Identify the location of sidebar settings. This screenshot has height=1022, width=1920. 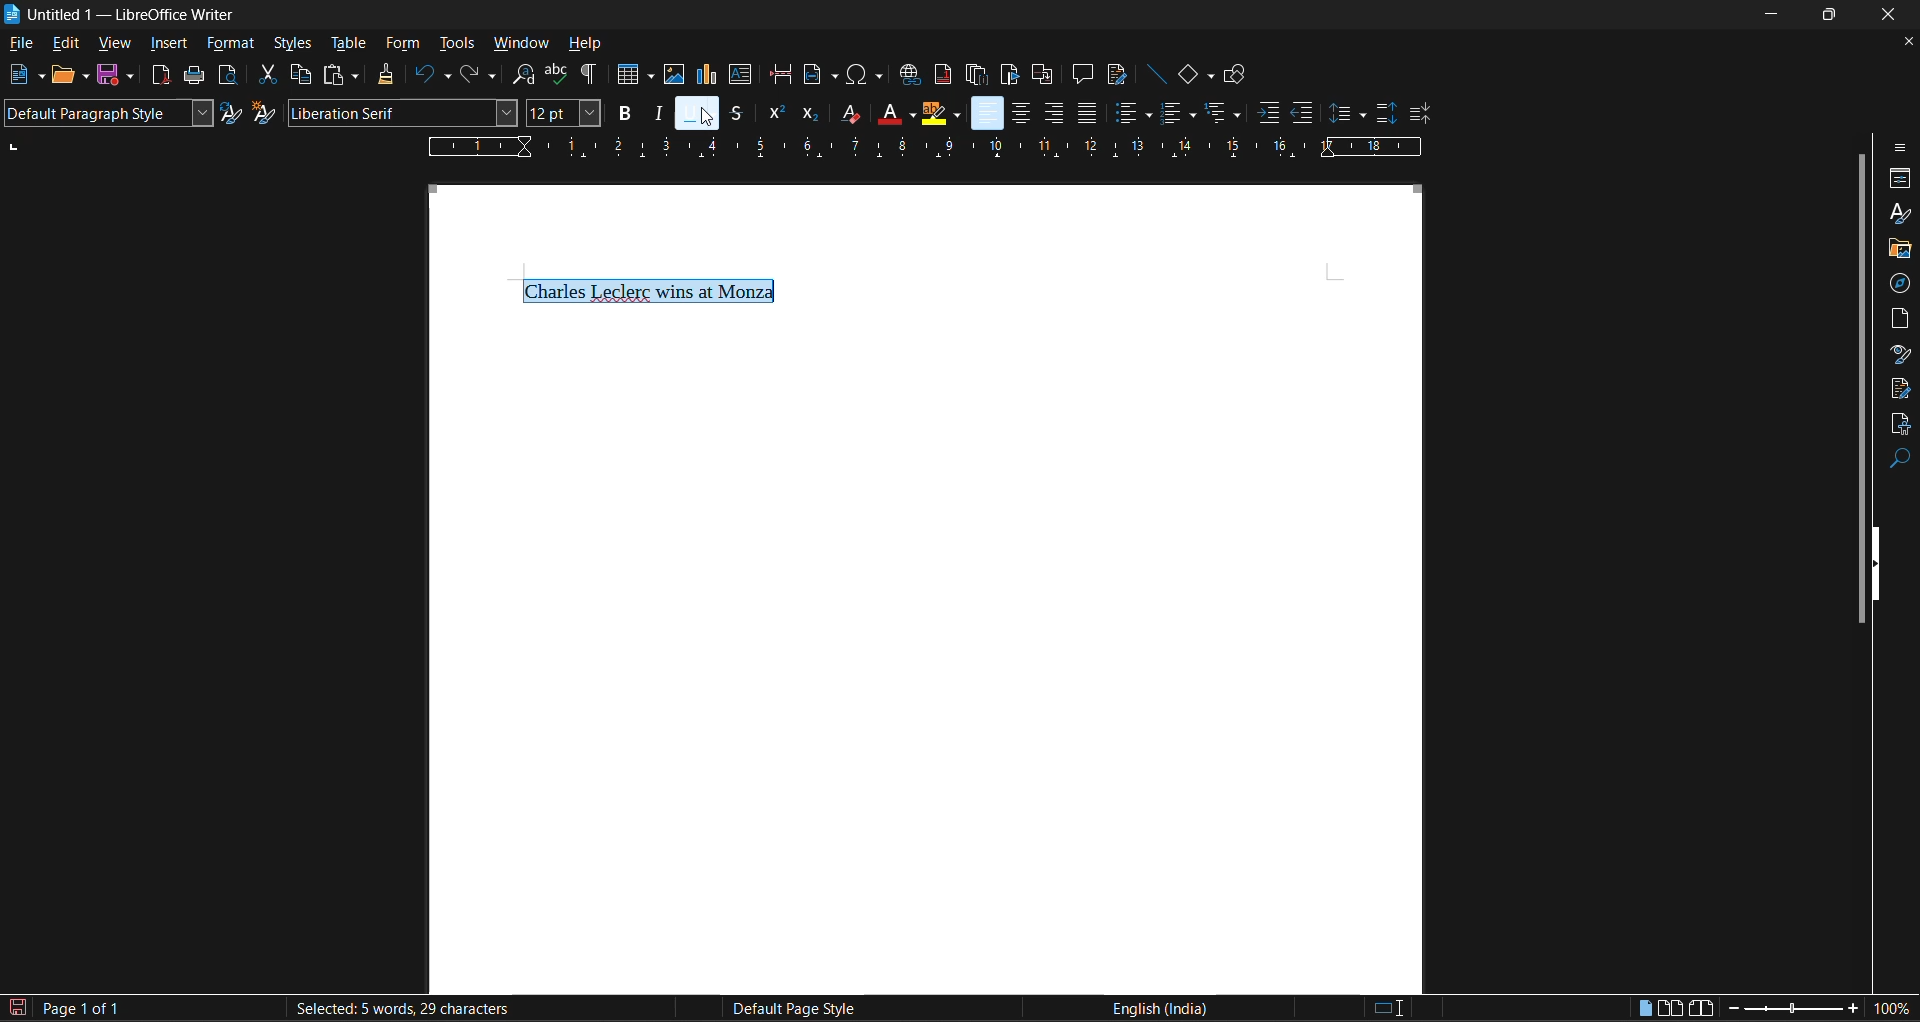
(1901, 147).